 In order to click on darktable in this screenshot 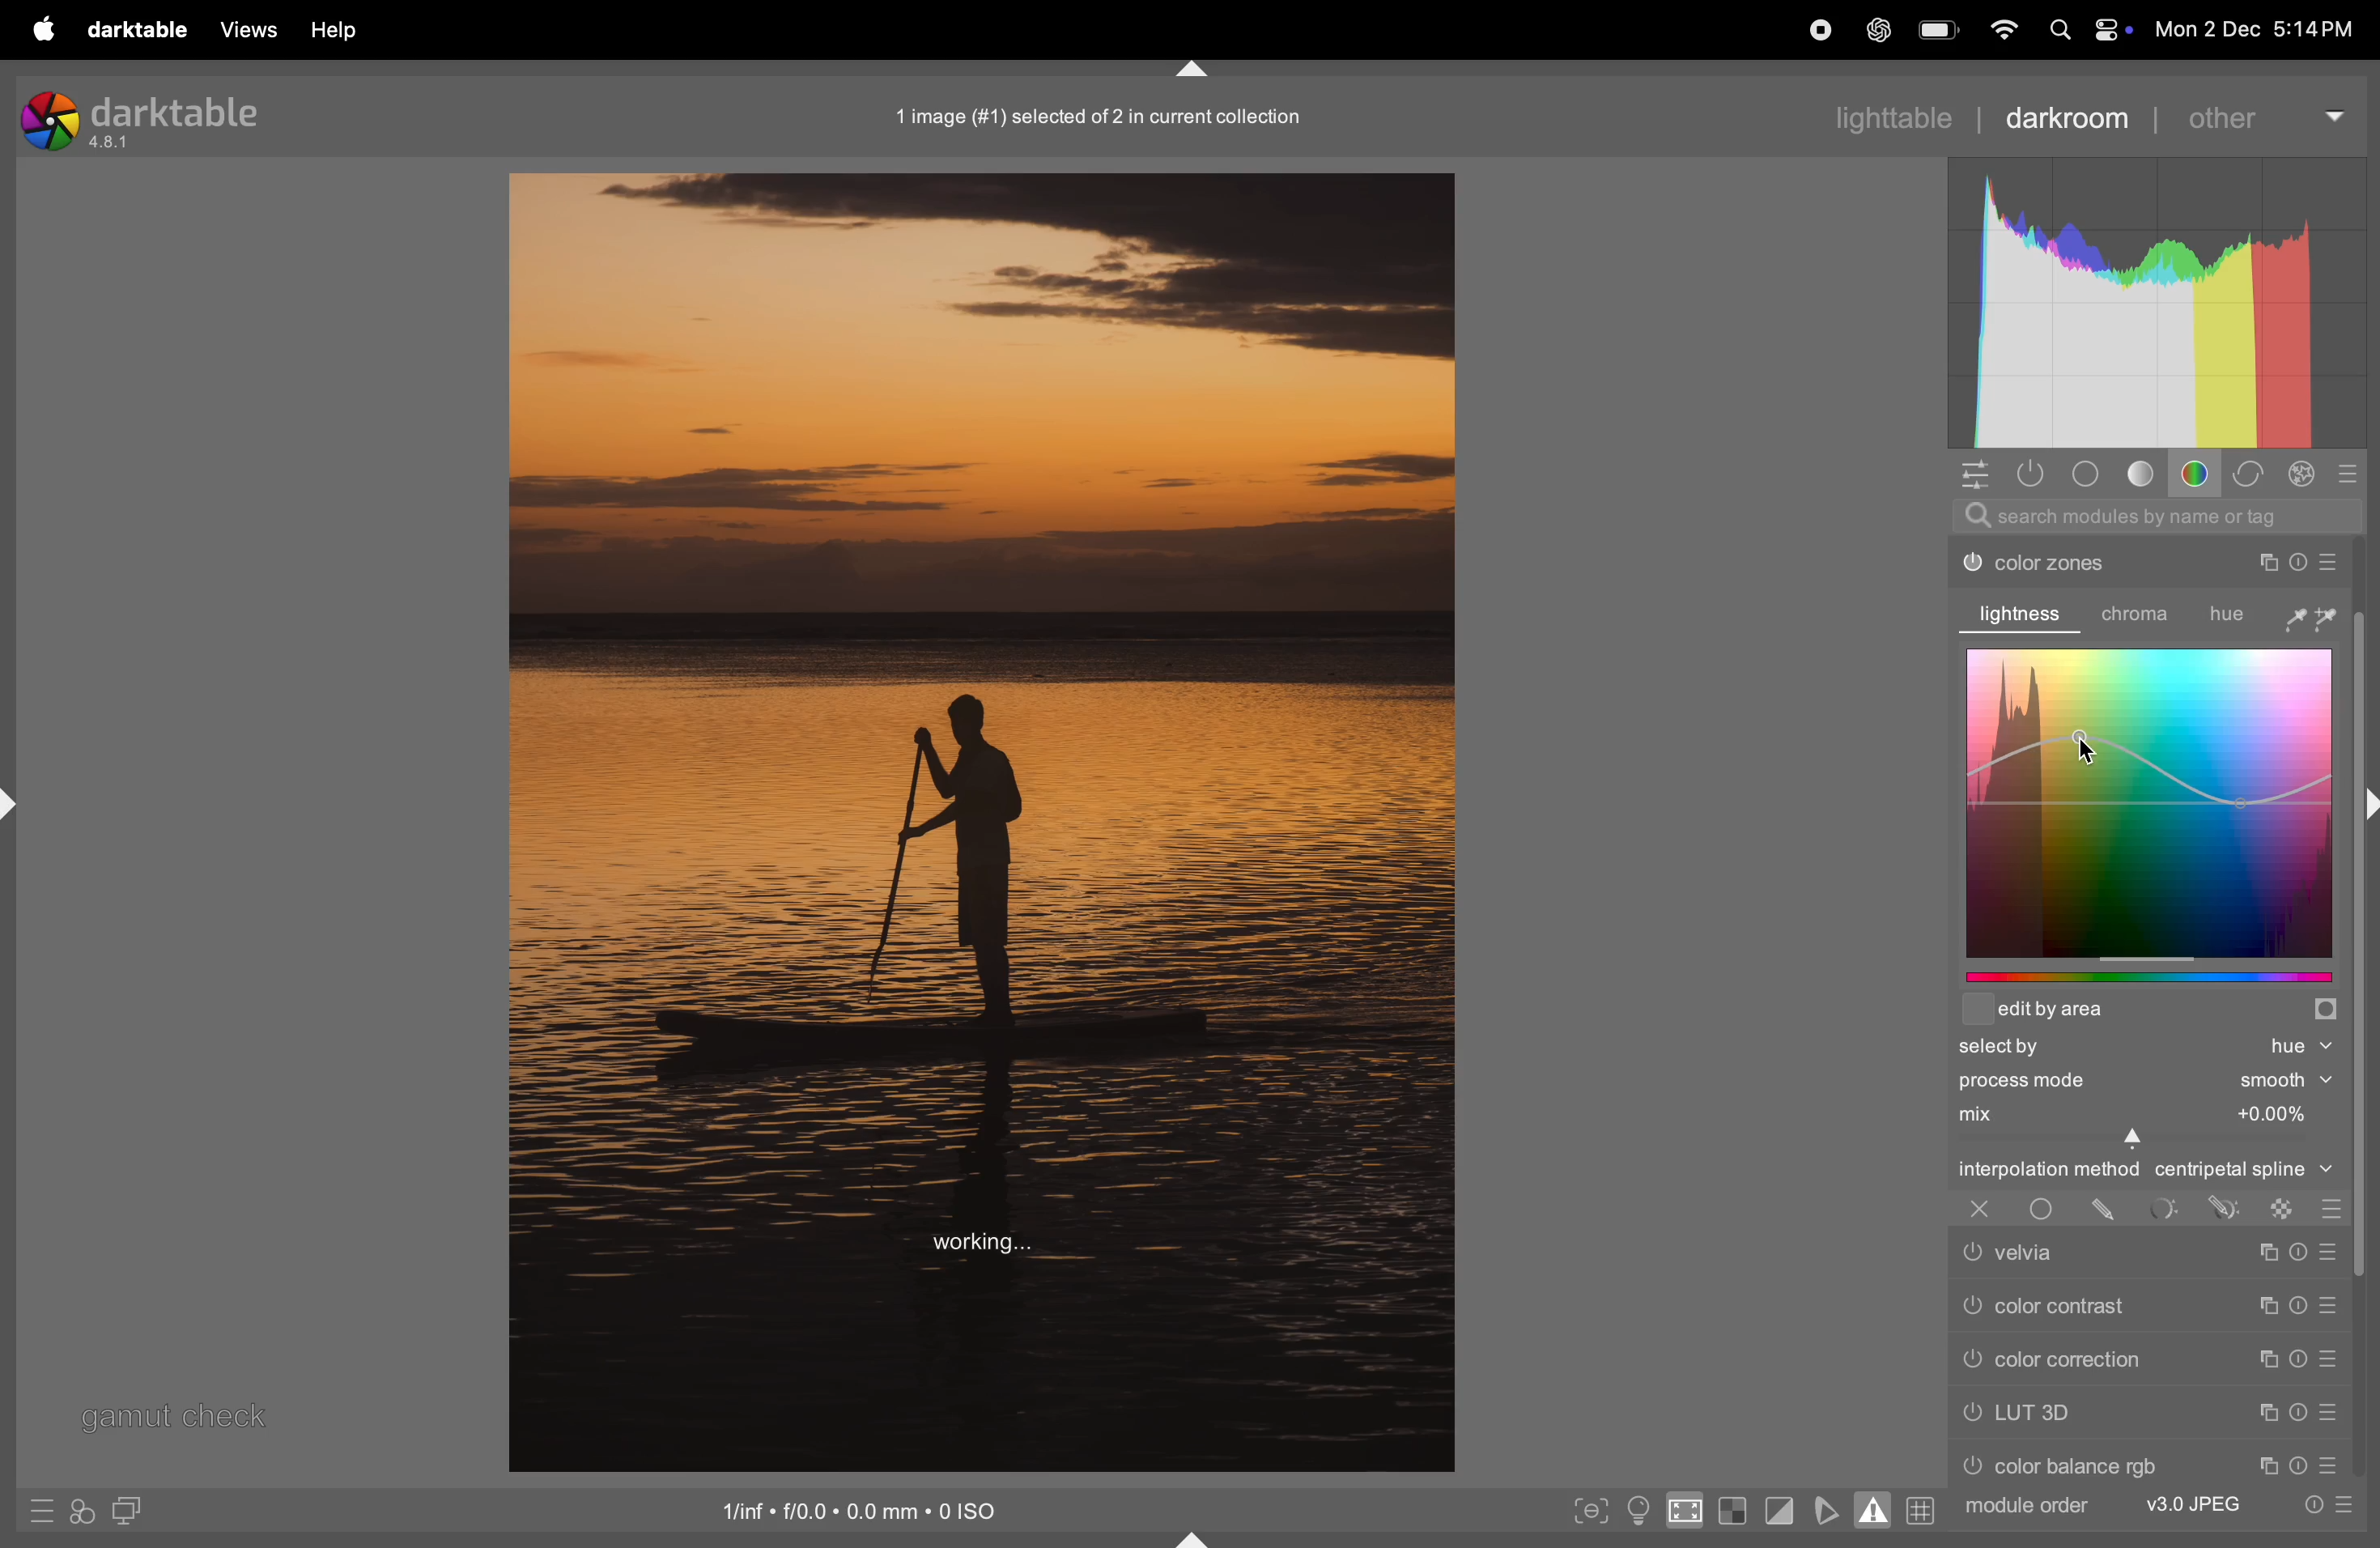, I will do `click(152, 123)`.